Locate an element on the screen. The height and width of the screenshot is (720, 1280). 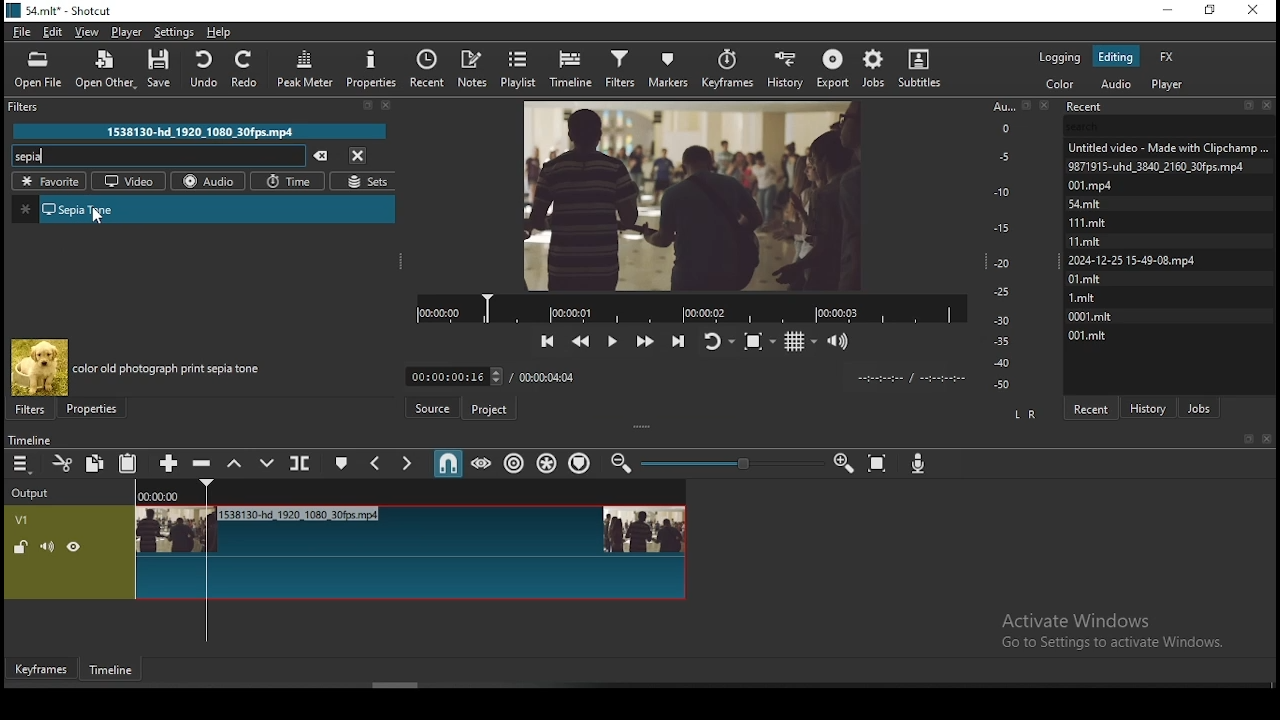
play quickly backwards is located at coordinates (583, 338).